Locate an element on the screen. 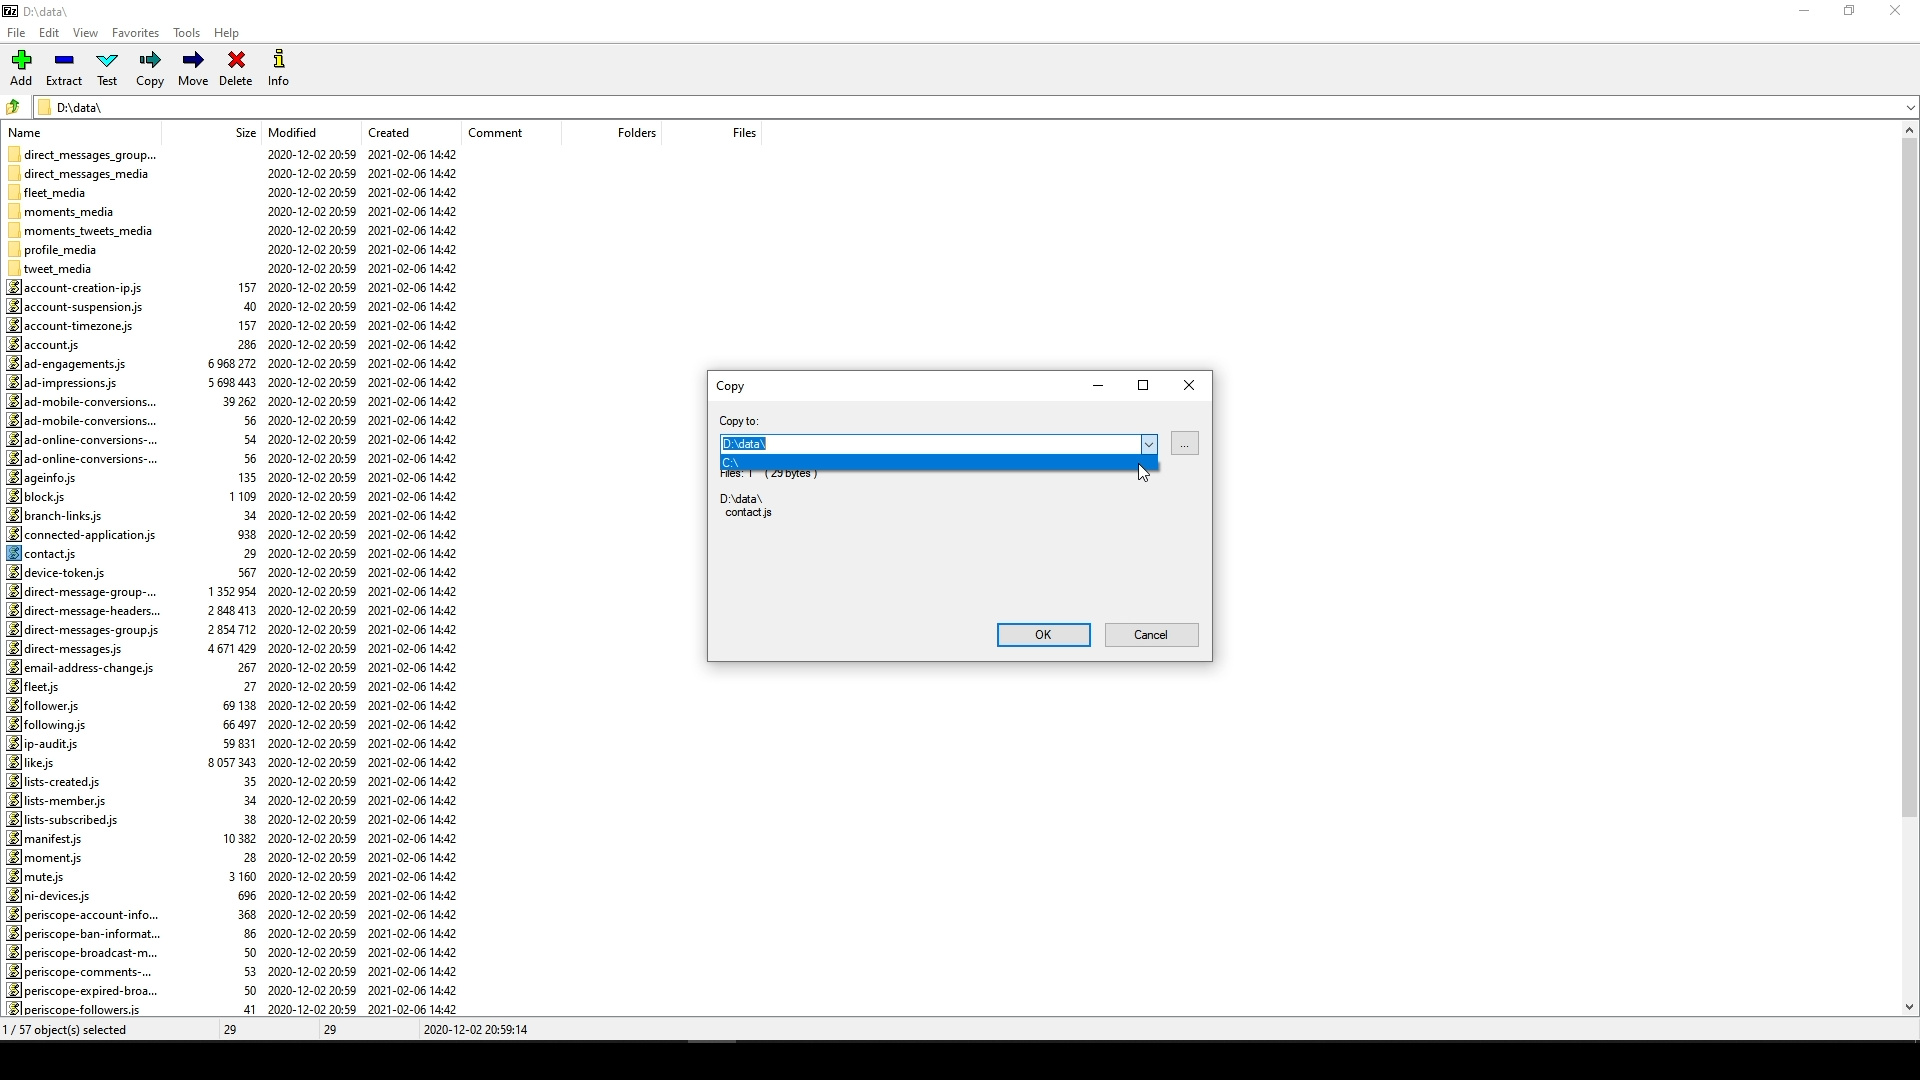  mute.js is located at coordinates (37, 875).